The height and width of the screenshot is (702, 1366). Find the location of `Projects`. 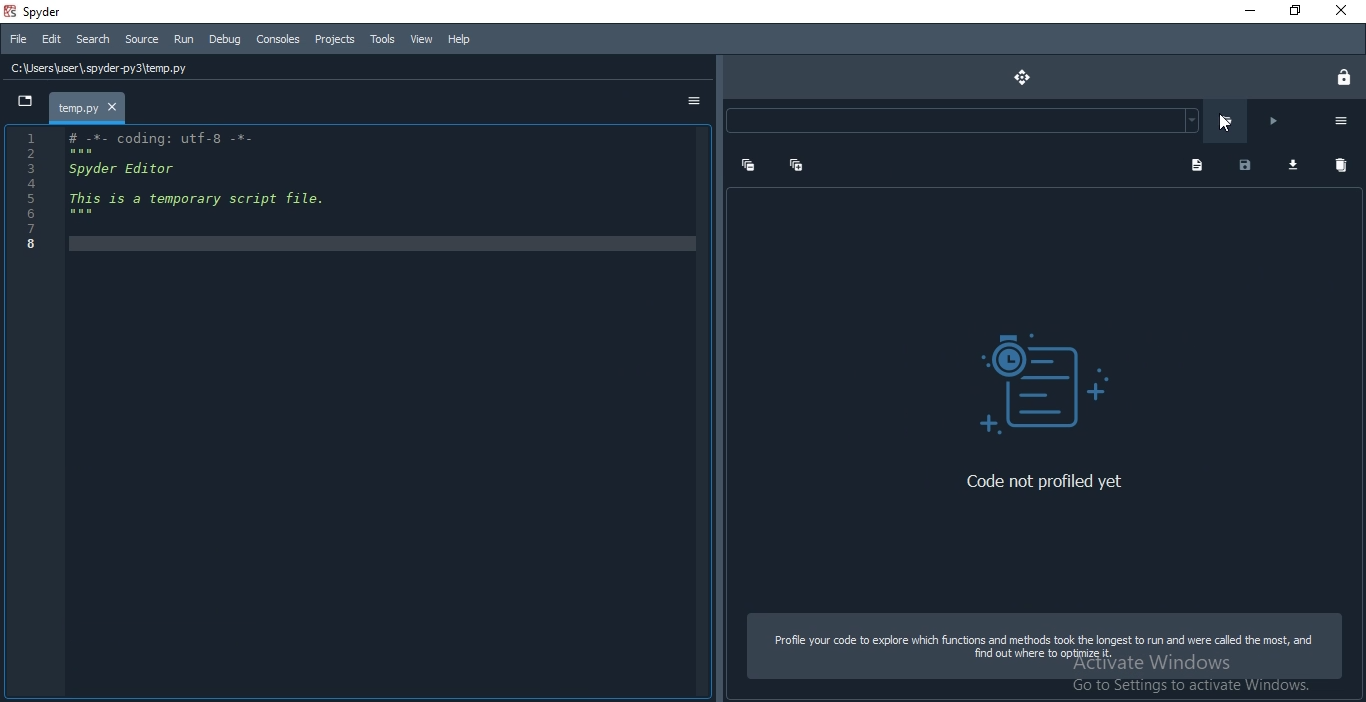

Projects is located at coordinates (333, 40).